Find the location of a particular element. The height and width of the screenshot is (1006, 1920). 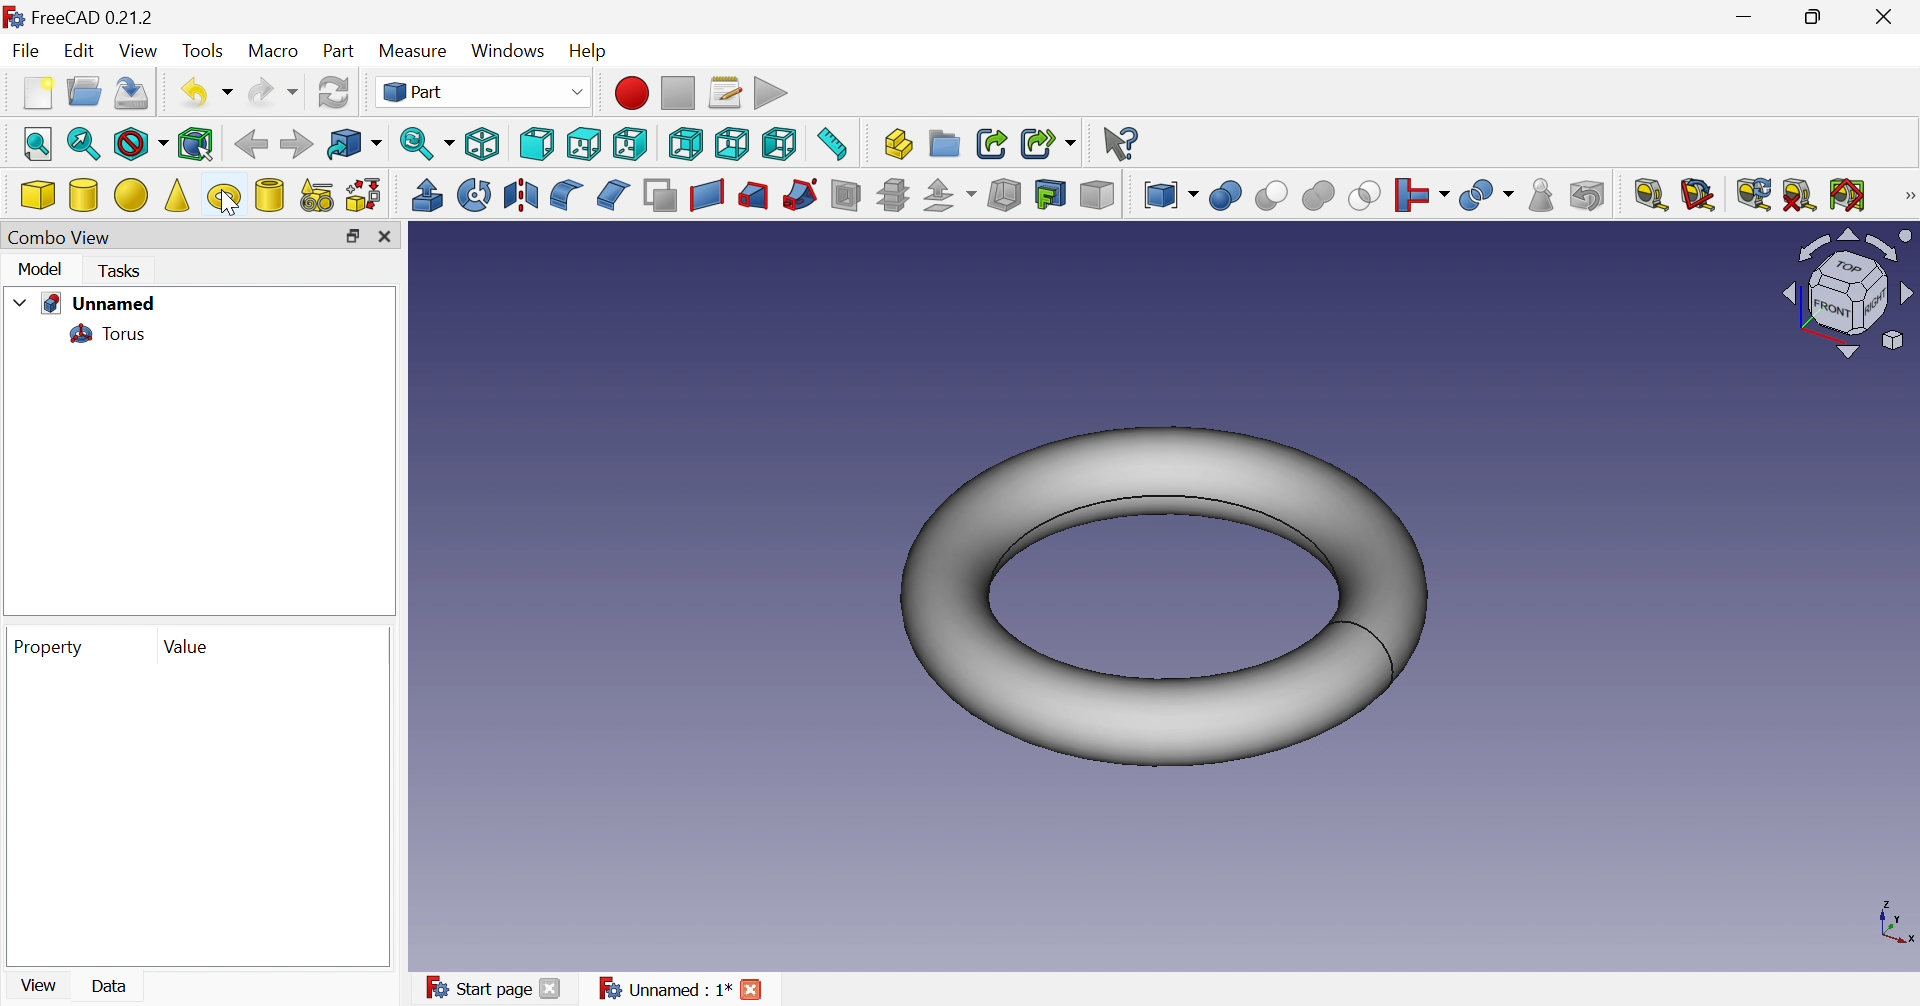

Unnamed : 1* is located at coordinates (665, 989).